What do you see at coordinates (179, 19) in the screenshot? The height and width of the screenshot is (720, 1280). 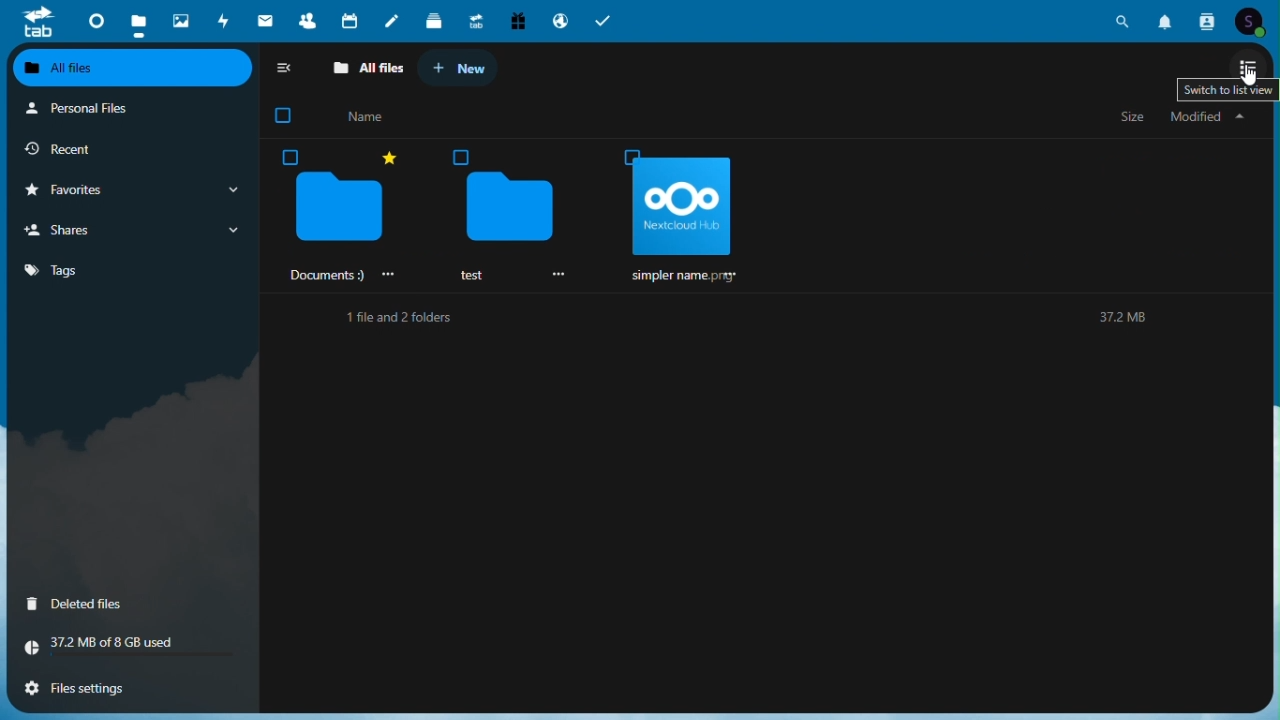 I see `Photos ` at bounding box center [179, 19].